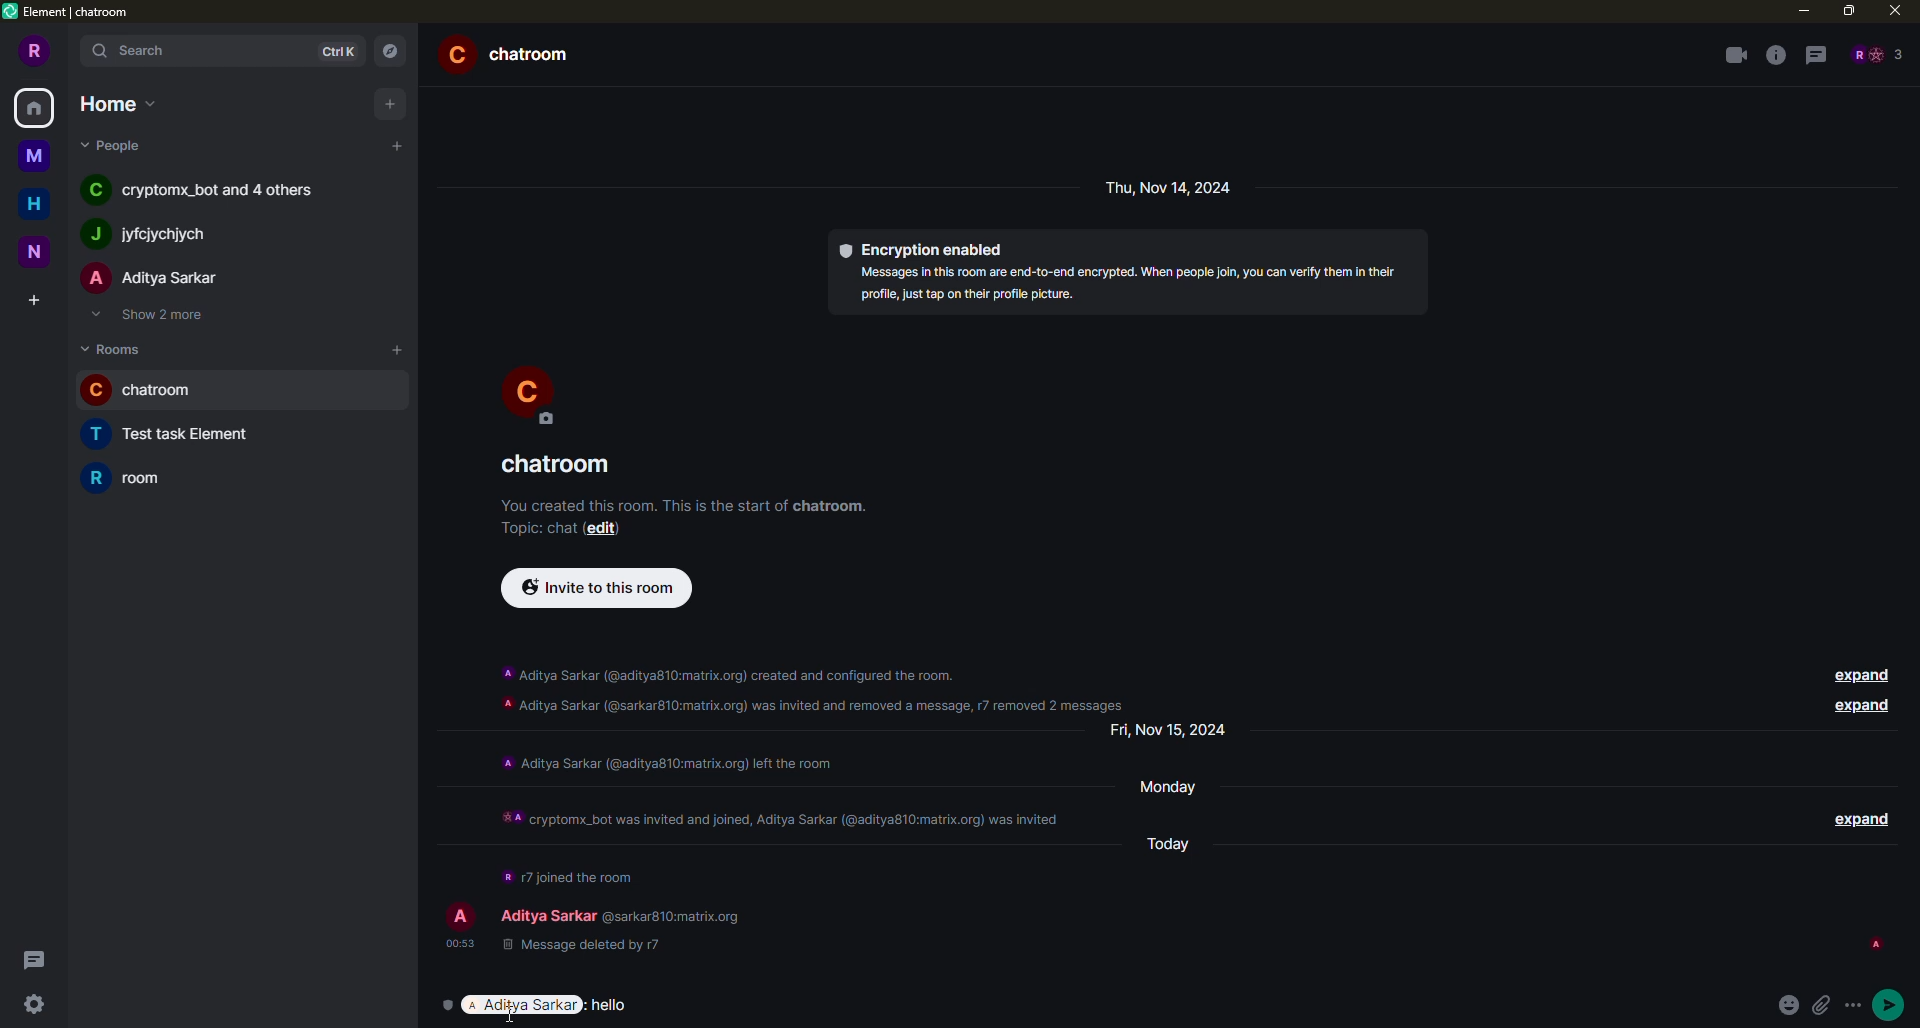 This screenshot has width=1920, height=1028. What do you see at coordinates (1894, 10) in the screenshot?
I see `close` at bounding box center [1894, 10].